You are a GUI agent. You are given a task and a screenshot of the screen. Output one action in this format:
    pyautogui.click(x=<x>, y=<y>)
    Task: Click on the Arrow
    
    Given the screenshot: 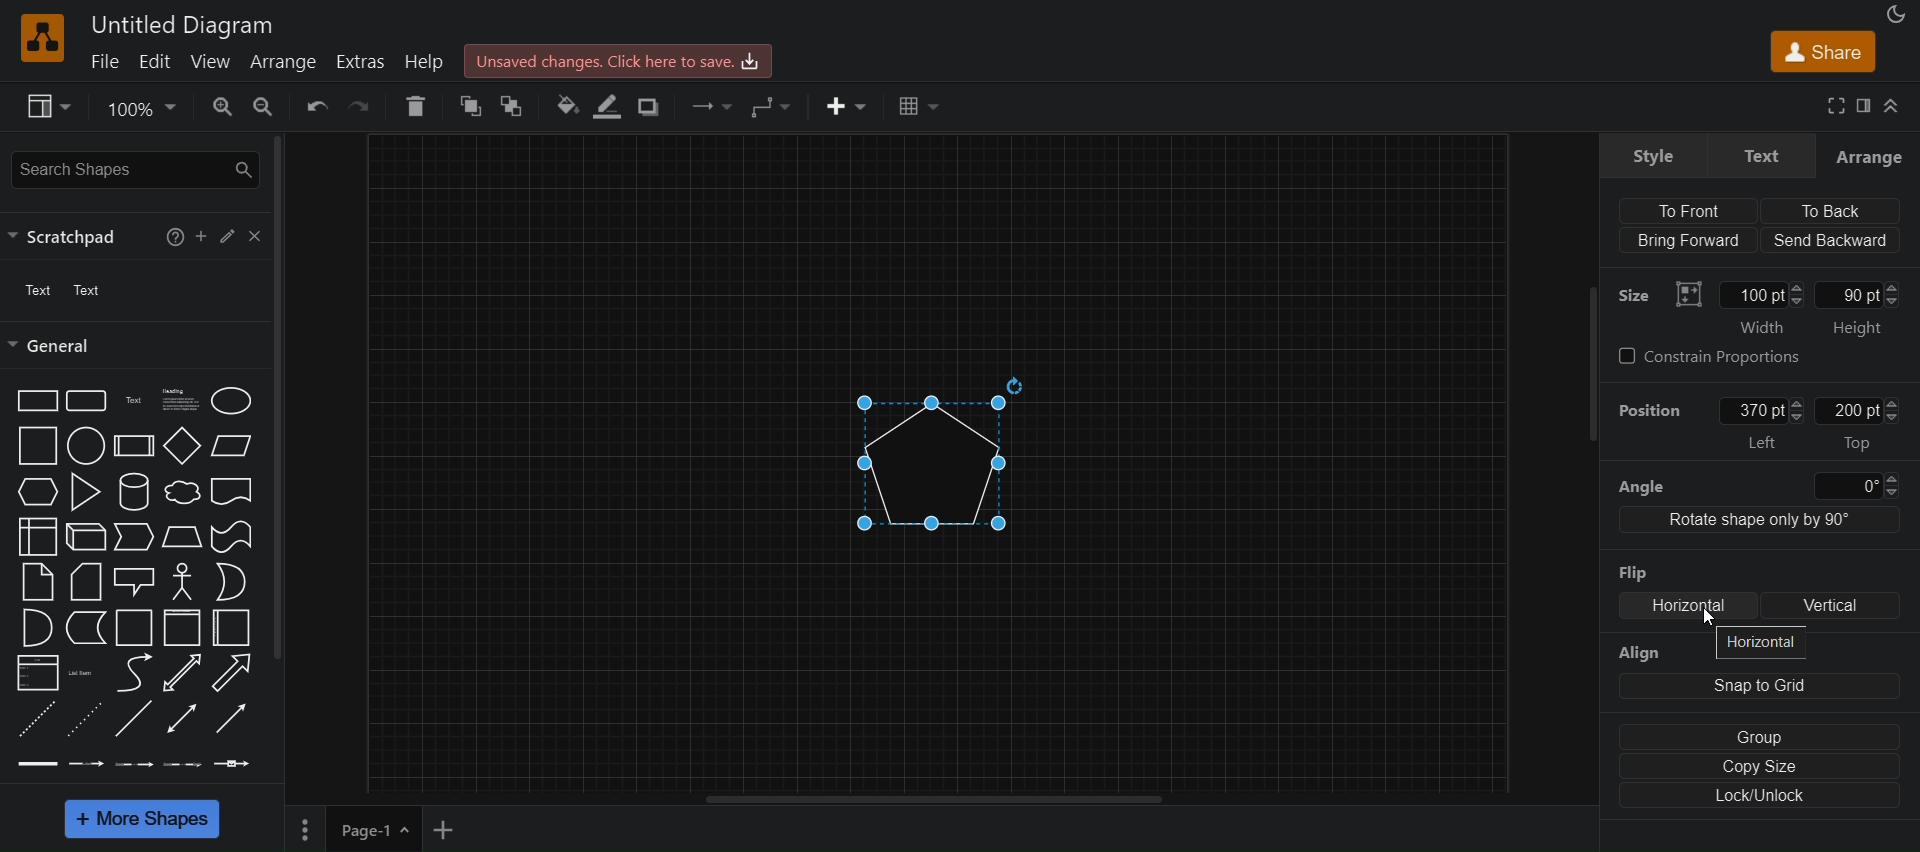 What is the action you would take?
    pyautogui.click(x=231, y=673)
    